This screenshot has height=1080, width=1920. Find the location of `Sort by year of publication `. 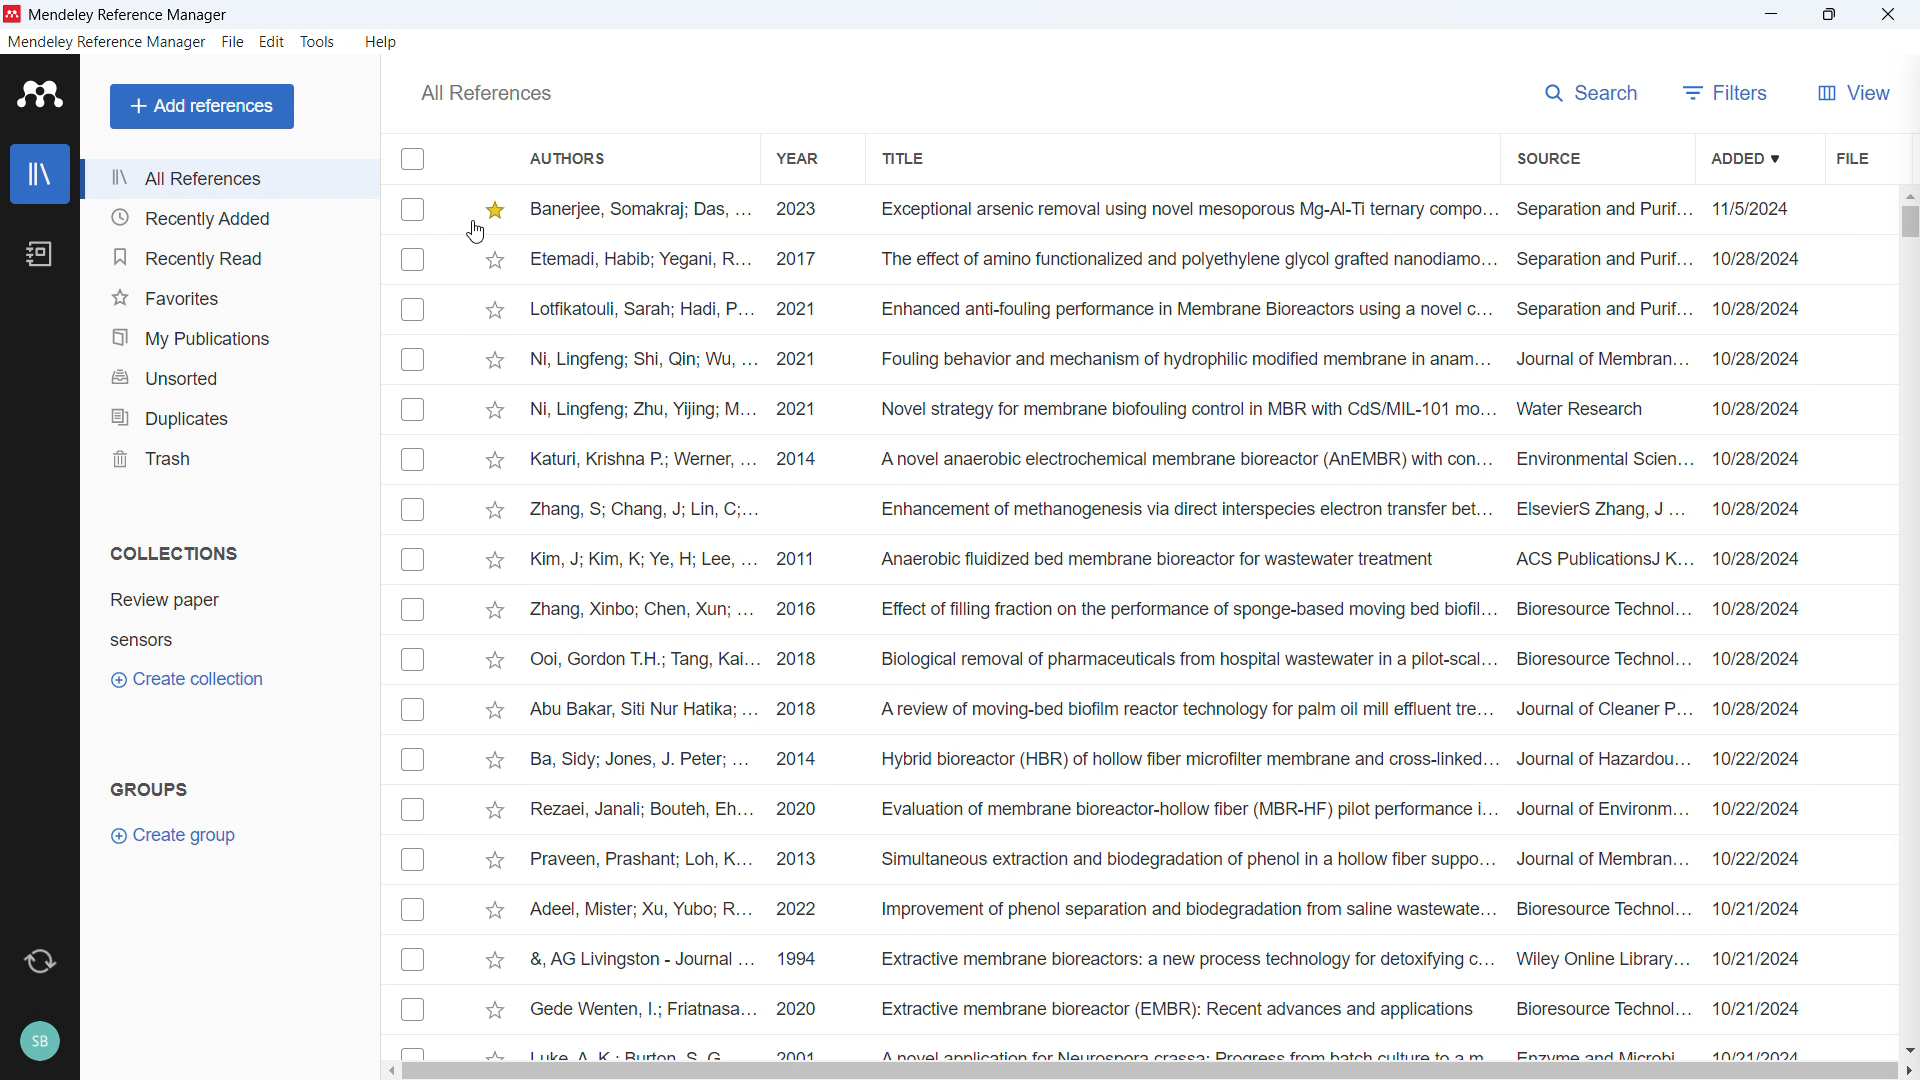

Sort by year of publication  is located at coordinates (800, 156).